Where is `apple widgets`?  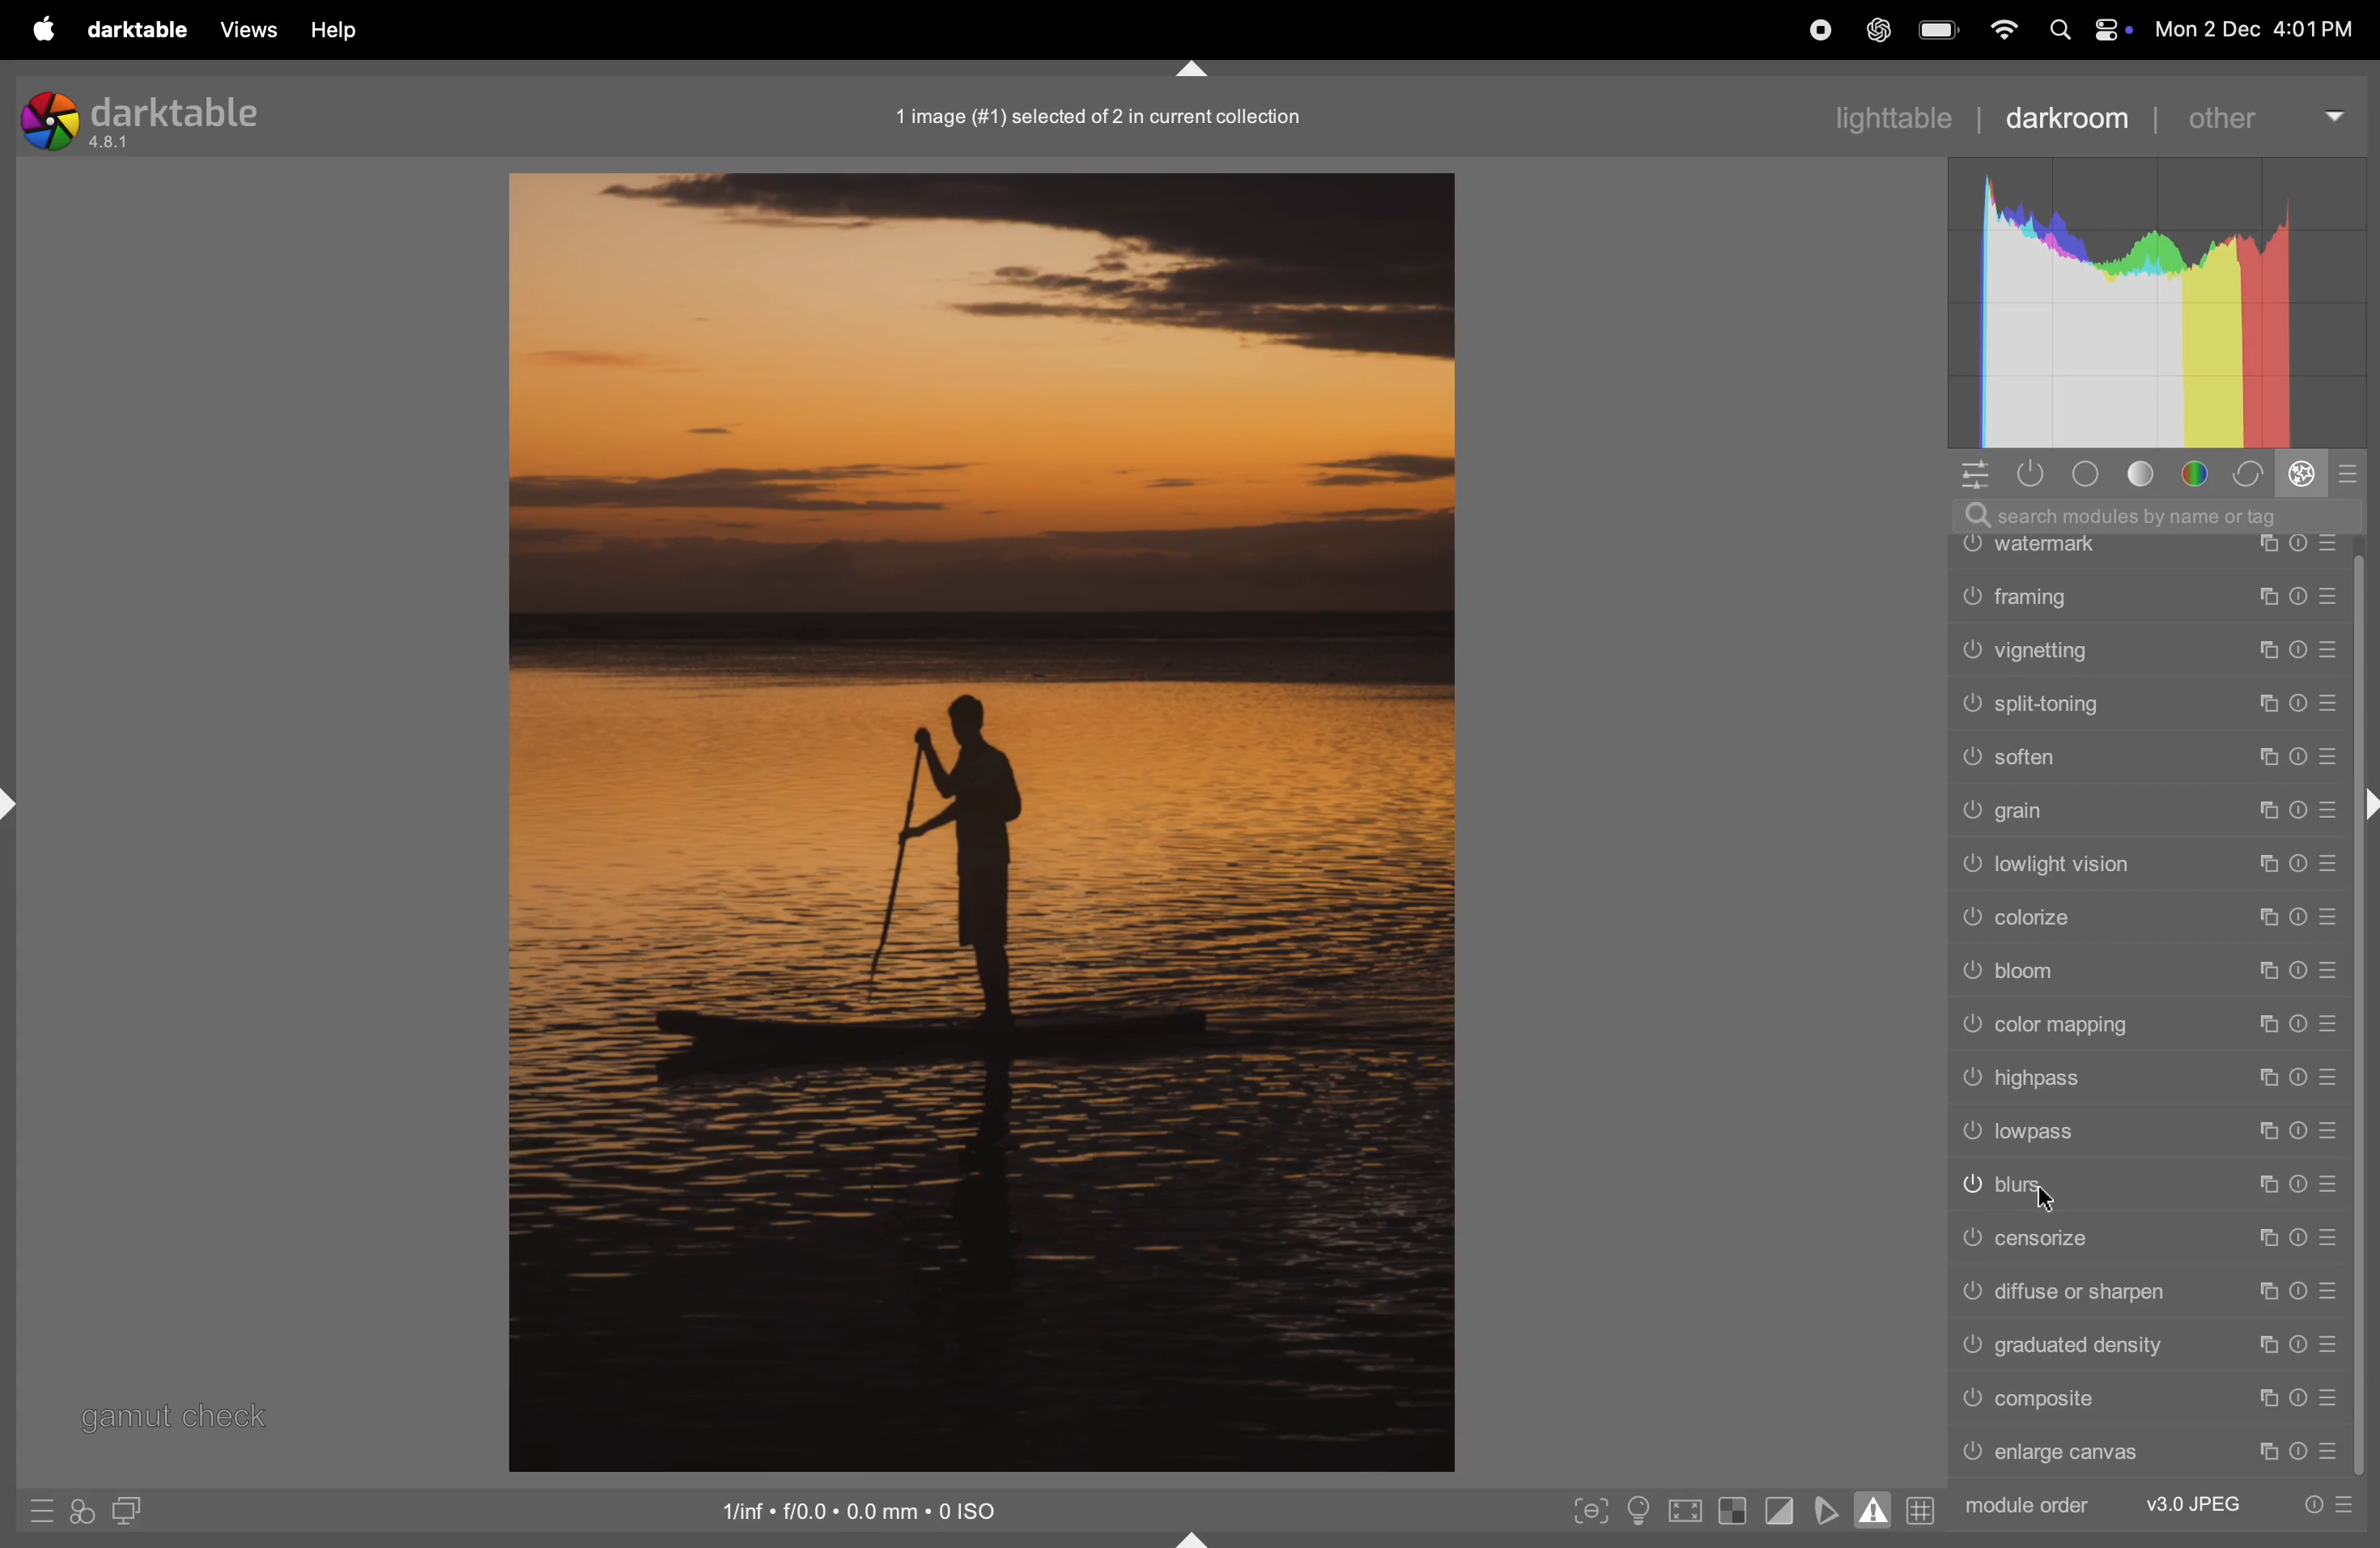
apple widgets is located at coordinates (2084, 29).